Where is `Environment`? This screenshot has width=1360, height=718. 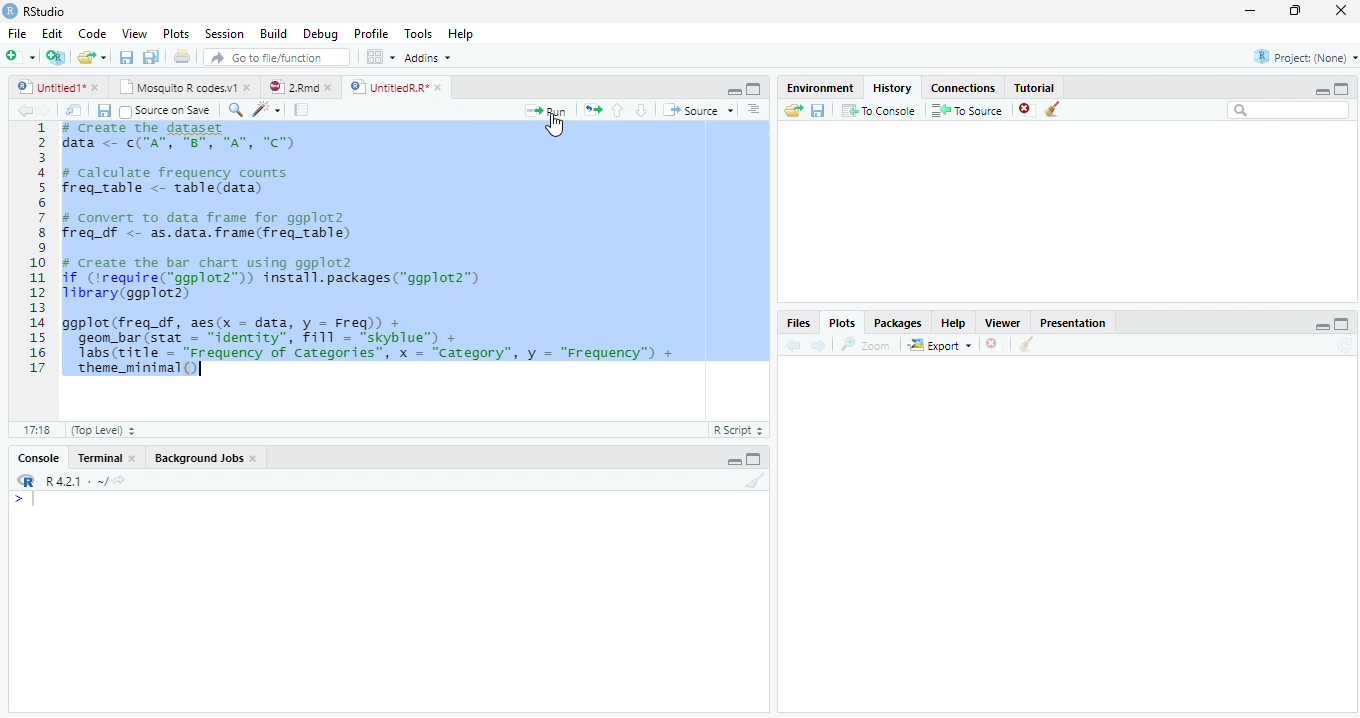 Environment is located at coordinates (818, 88).